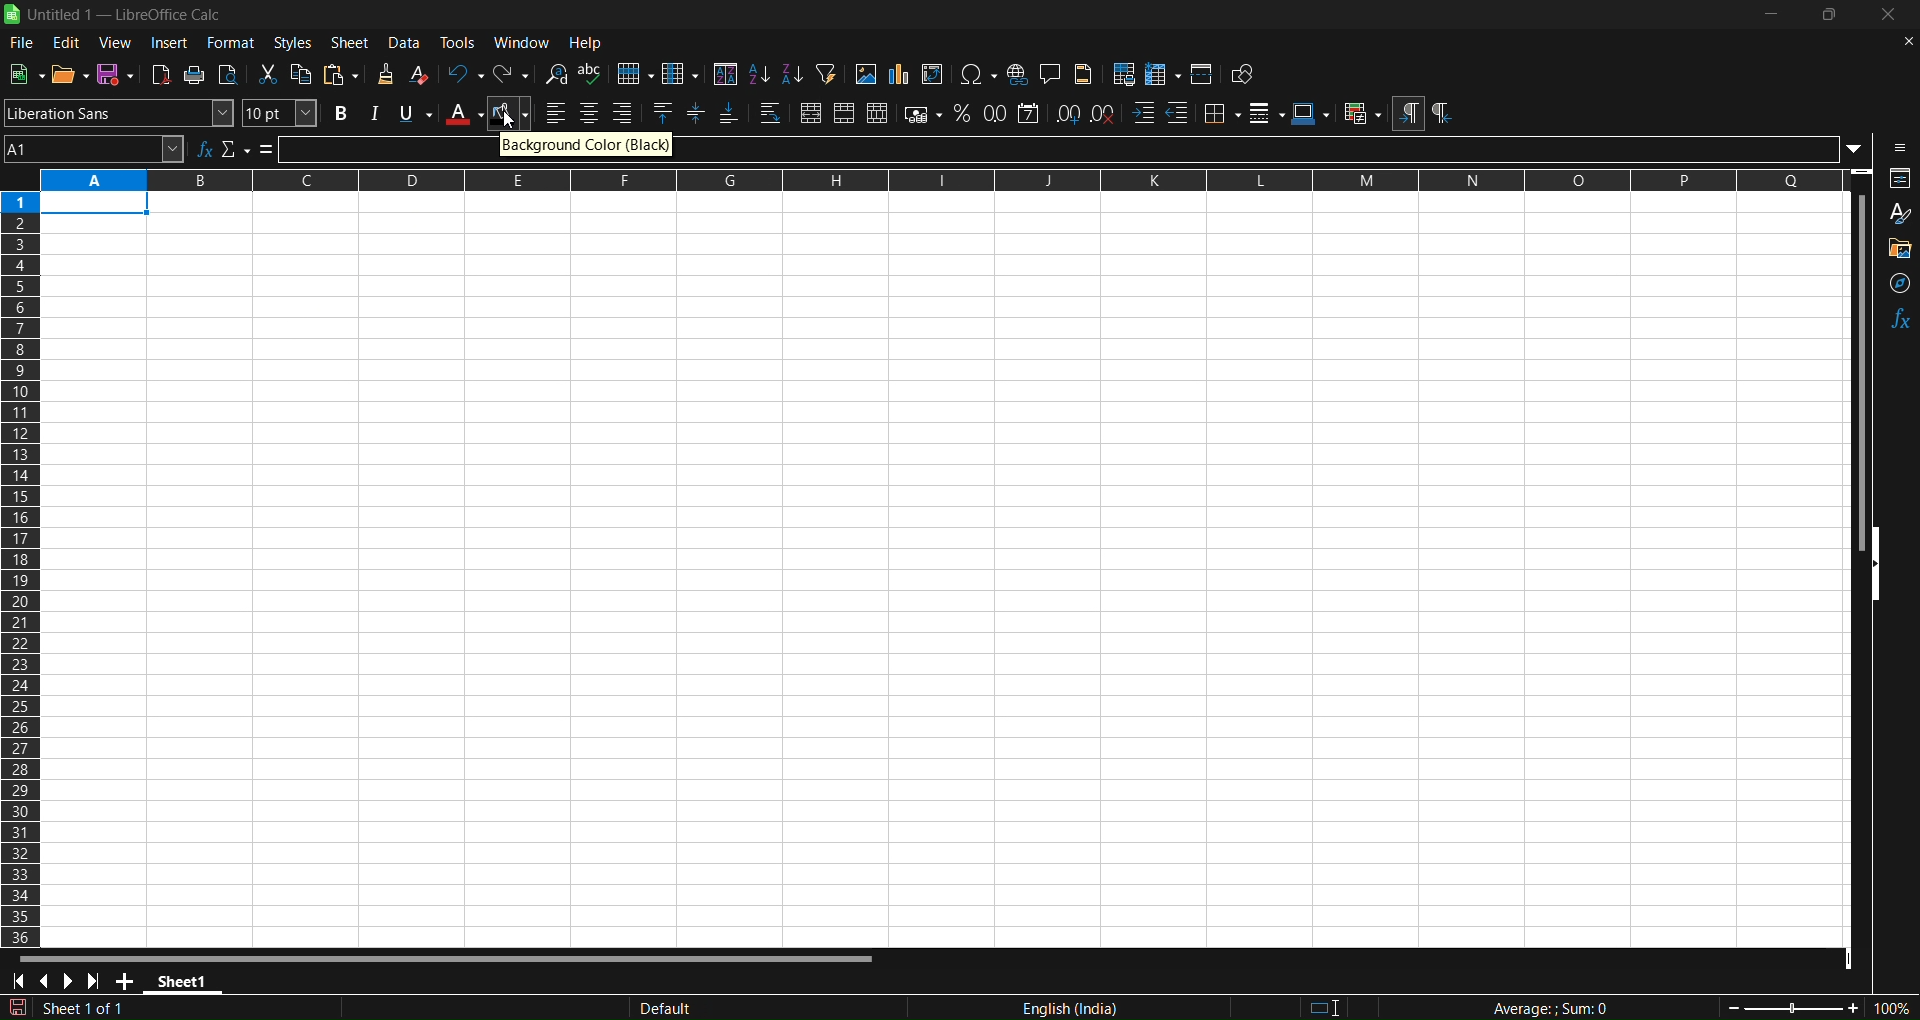 The width and height of the screenshot is (1920, 1020). I want to click on edit, so click(67, 42).